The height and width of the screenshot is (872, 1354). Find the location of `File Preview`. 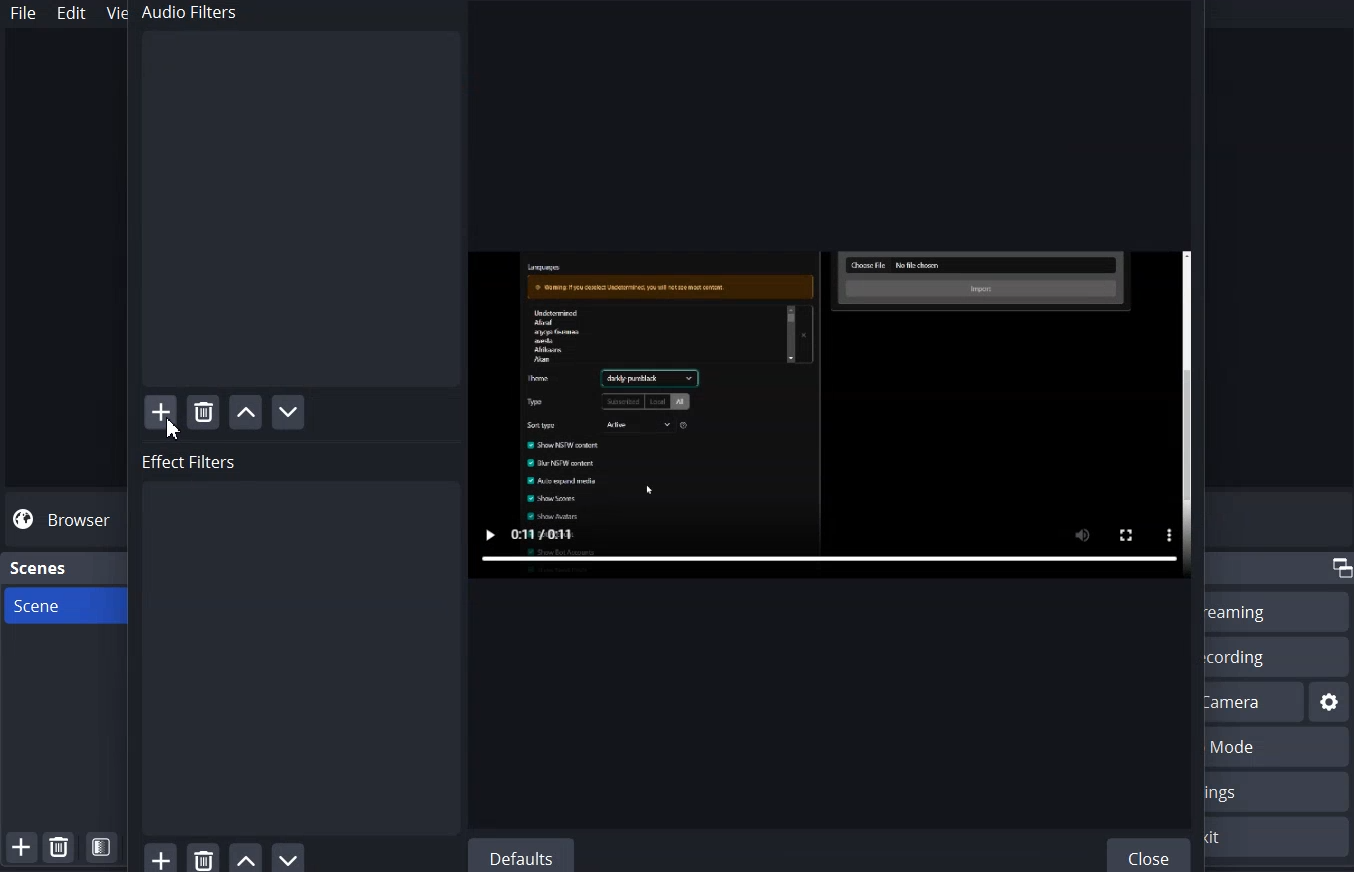

File Preview is located at coordinates (830, 415).